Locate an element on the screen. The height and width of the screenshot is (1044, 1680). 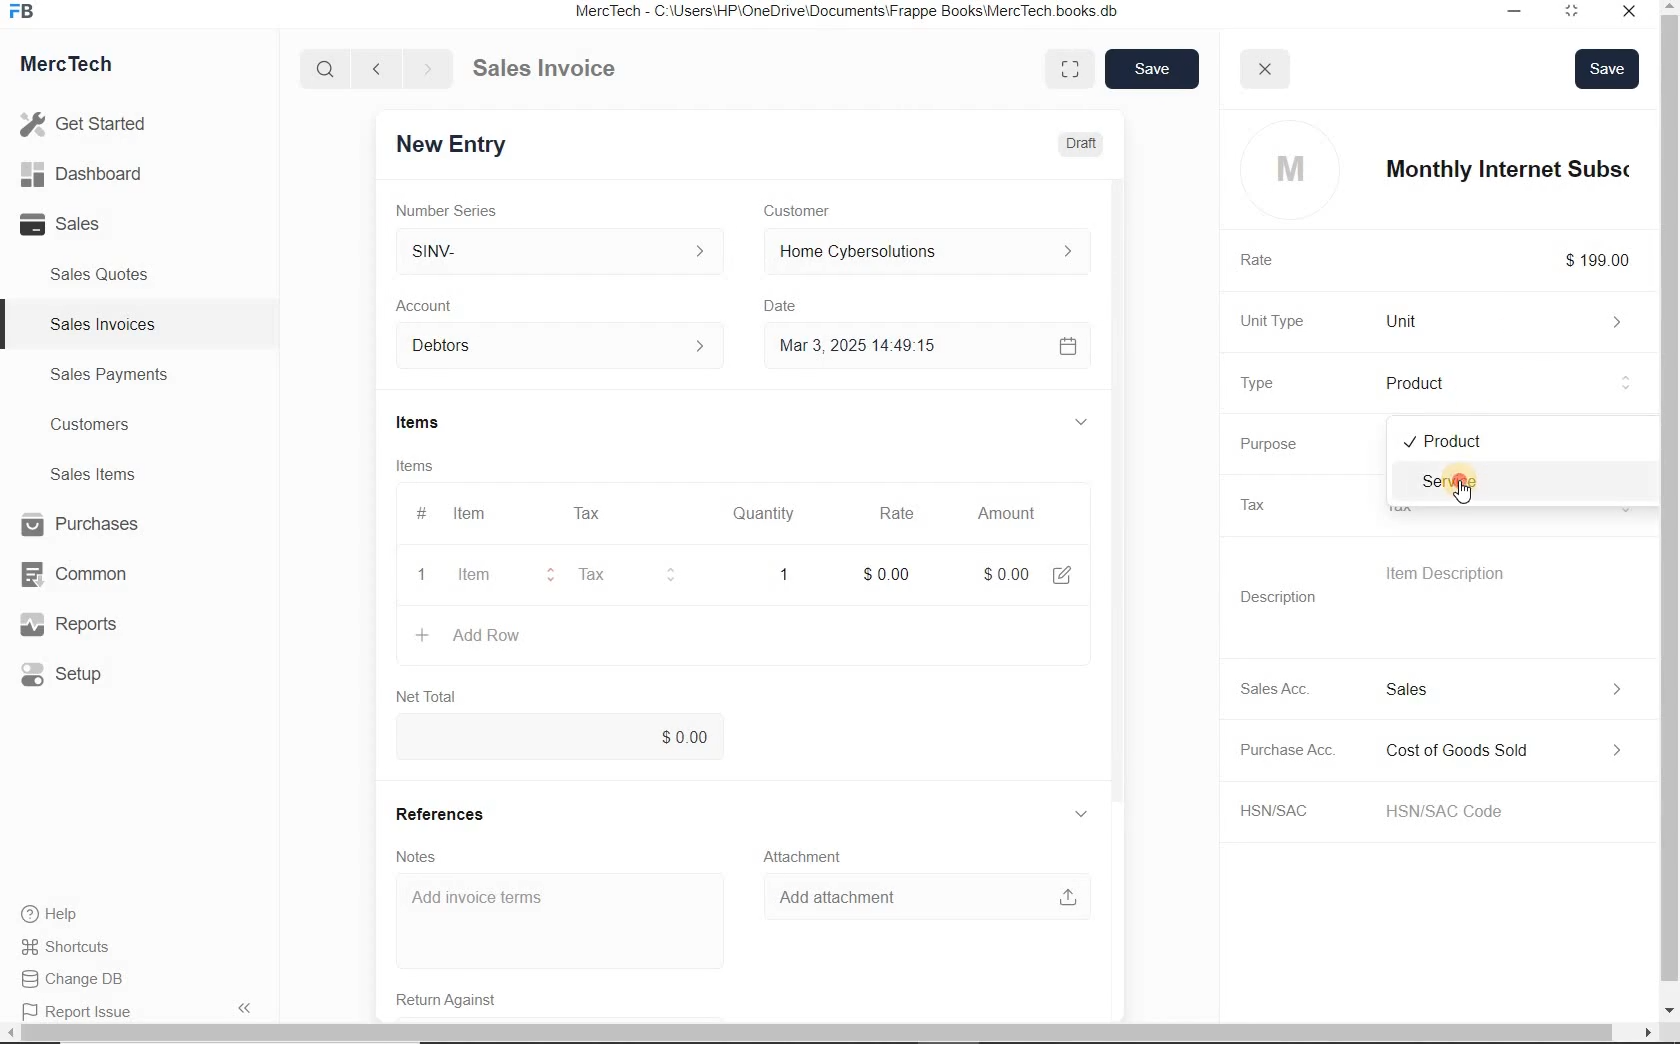
Expense is located at coordinates (1522, 751).